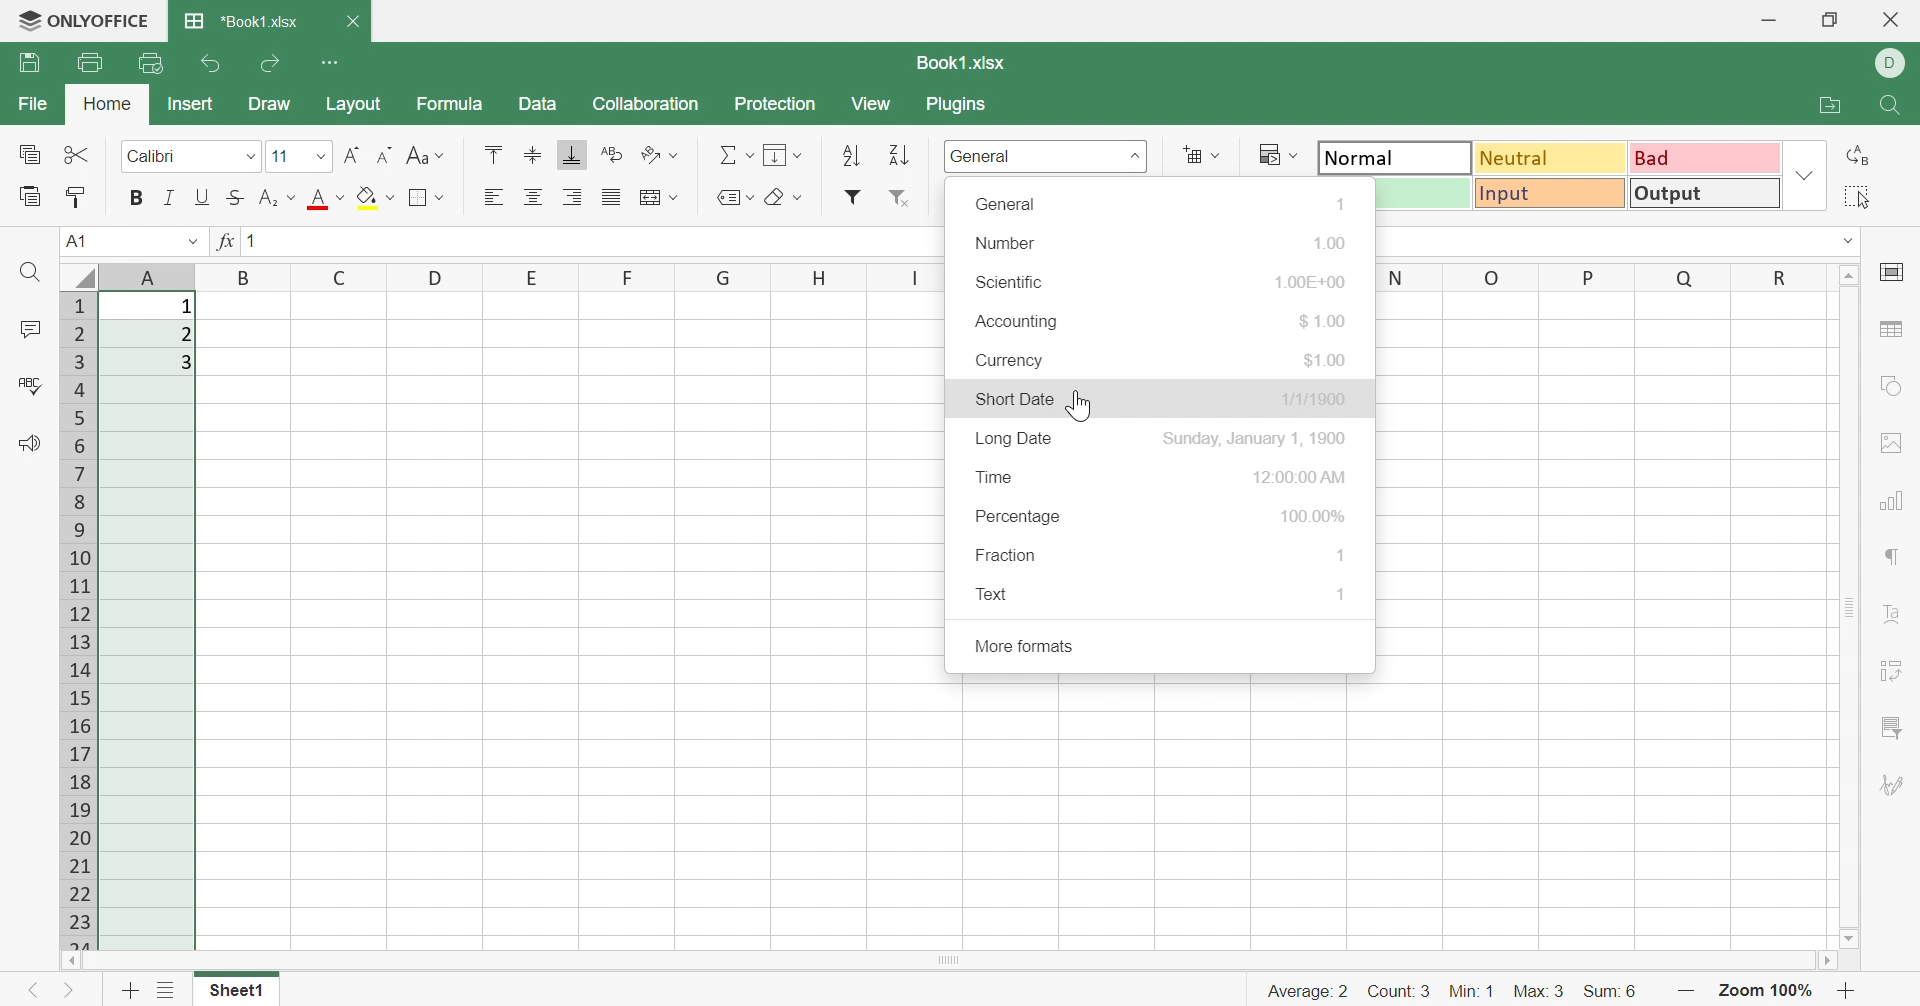 This screenshot has height=1006, width=1920. Describe the element at coordinates (334, 62) in the screenshot. I see `Customize Quick Access Toolbar` at that location.